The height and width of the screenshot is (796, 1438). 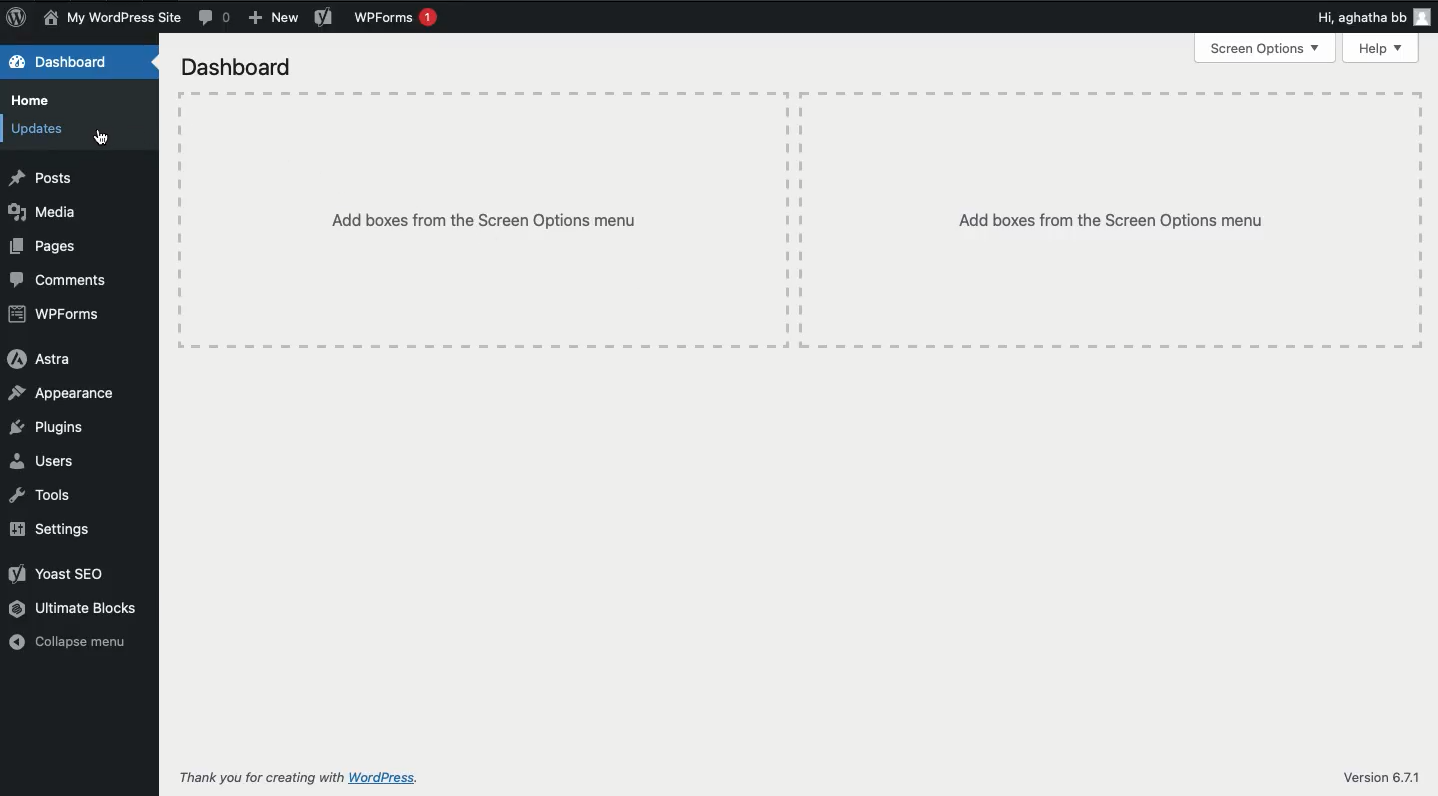 What do you see at coordinates (41, 179) in the screenshot?
I see `Posts` at bounding box center [41, 179].